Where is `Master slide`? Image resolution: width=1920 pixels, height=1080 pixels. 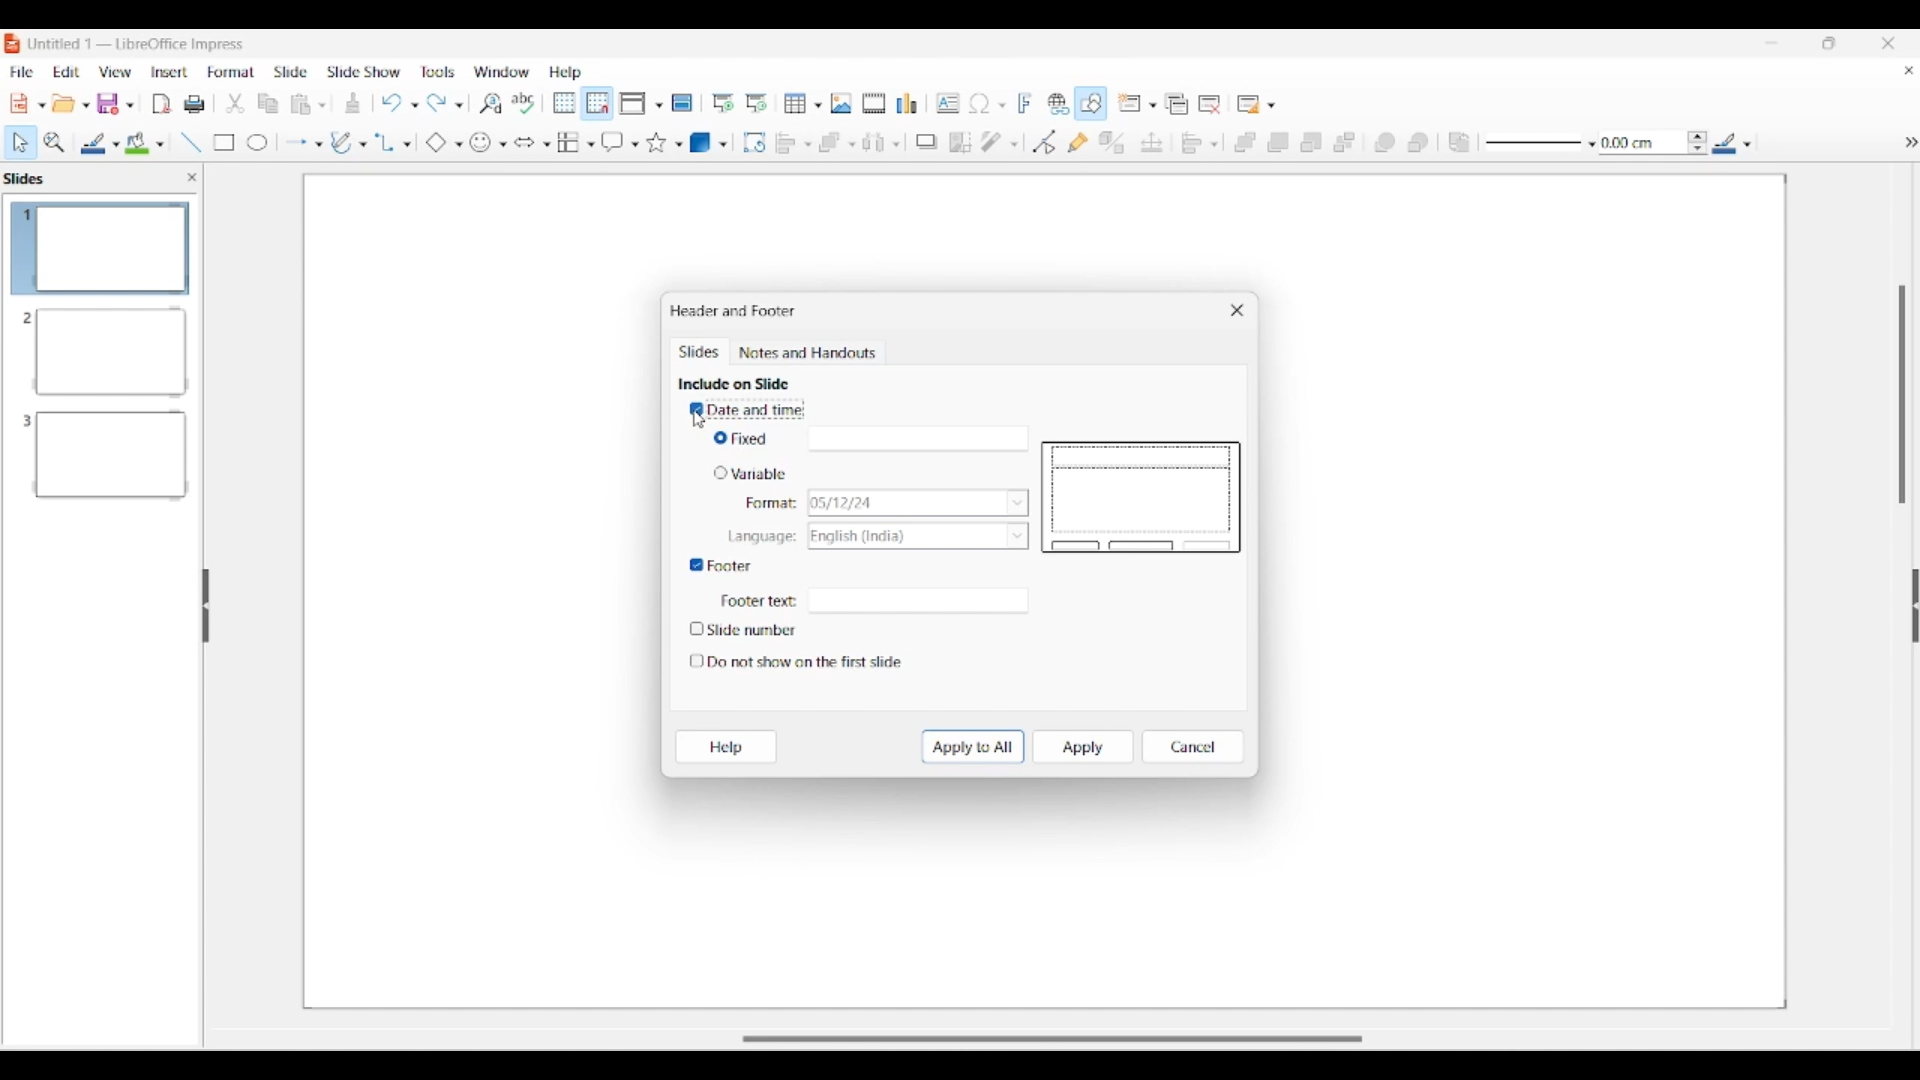
Master slide is located at coordinates (682, 102).